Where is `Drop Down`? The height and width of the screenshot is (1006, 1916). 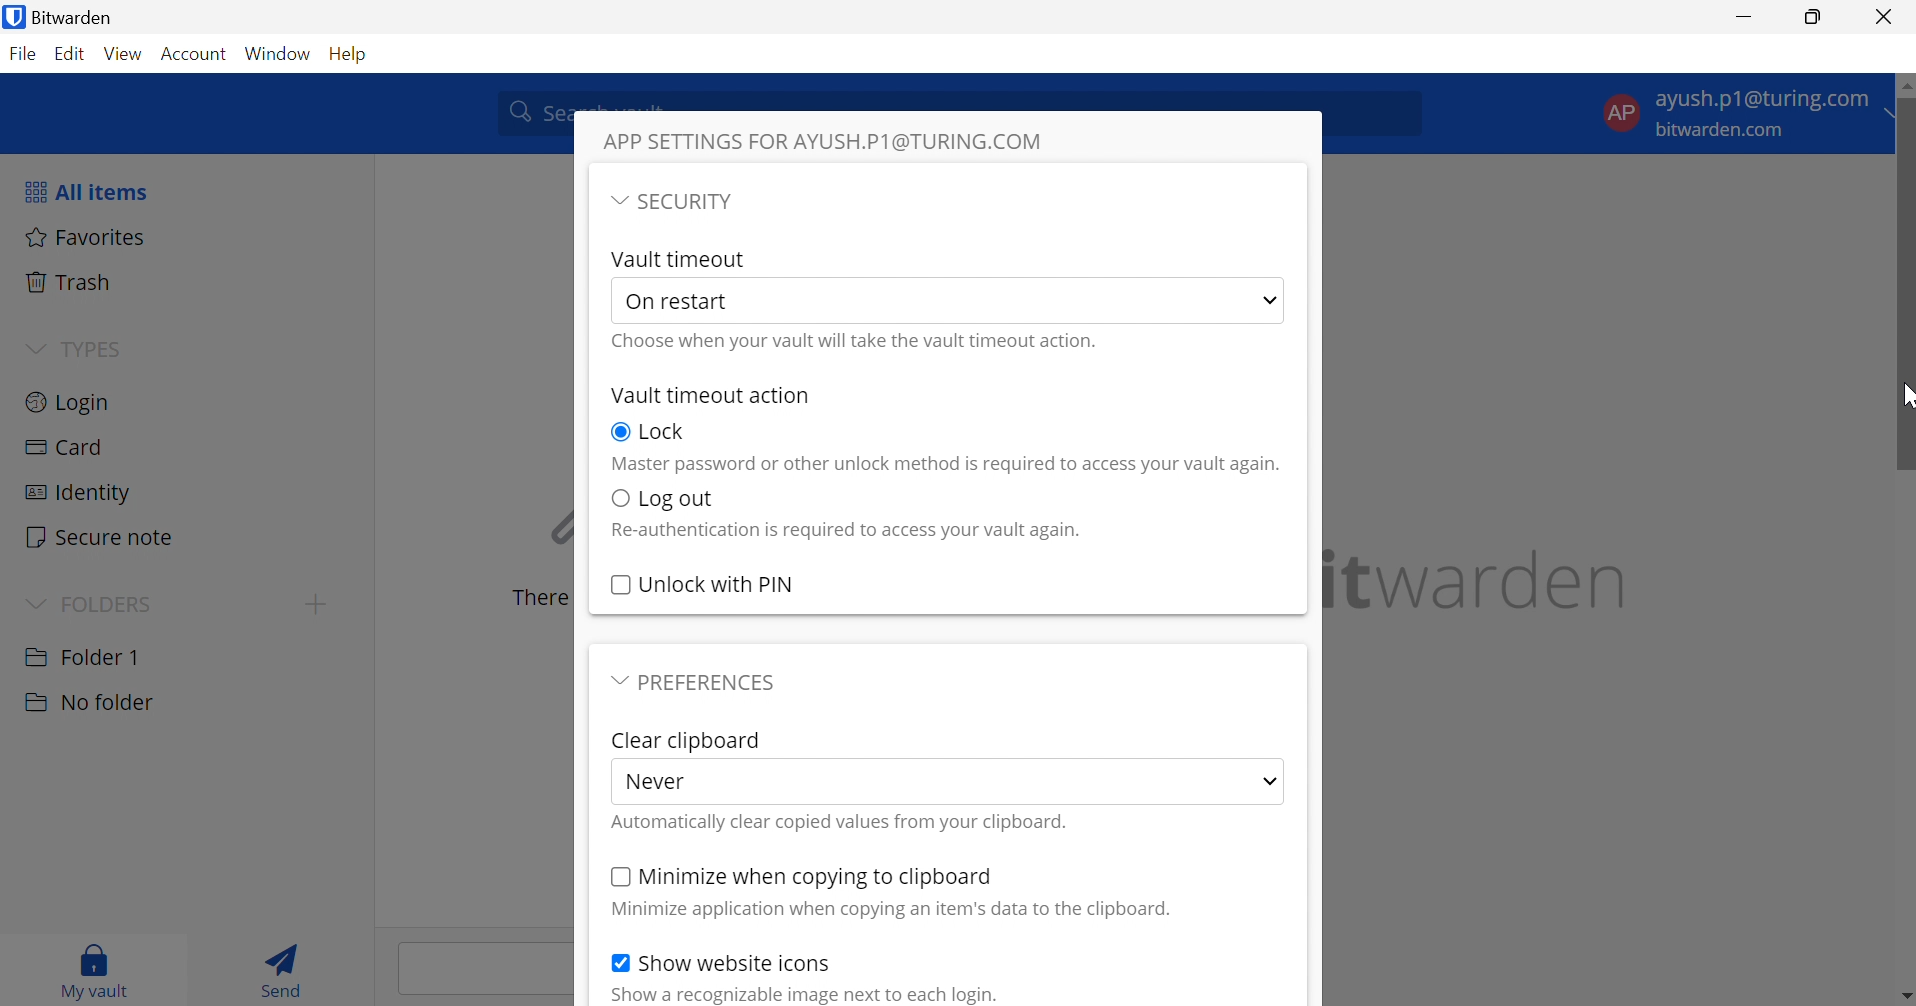 Drop Down is located at coordinates (1274, 298).